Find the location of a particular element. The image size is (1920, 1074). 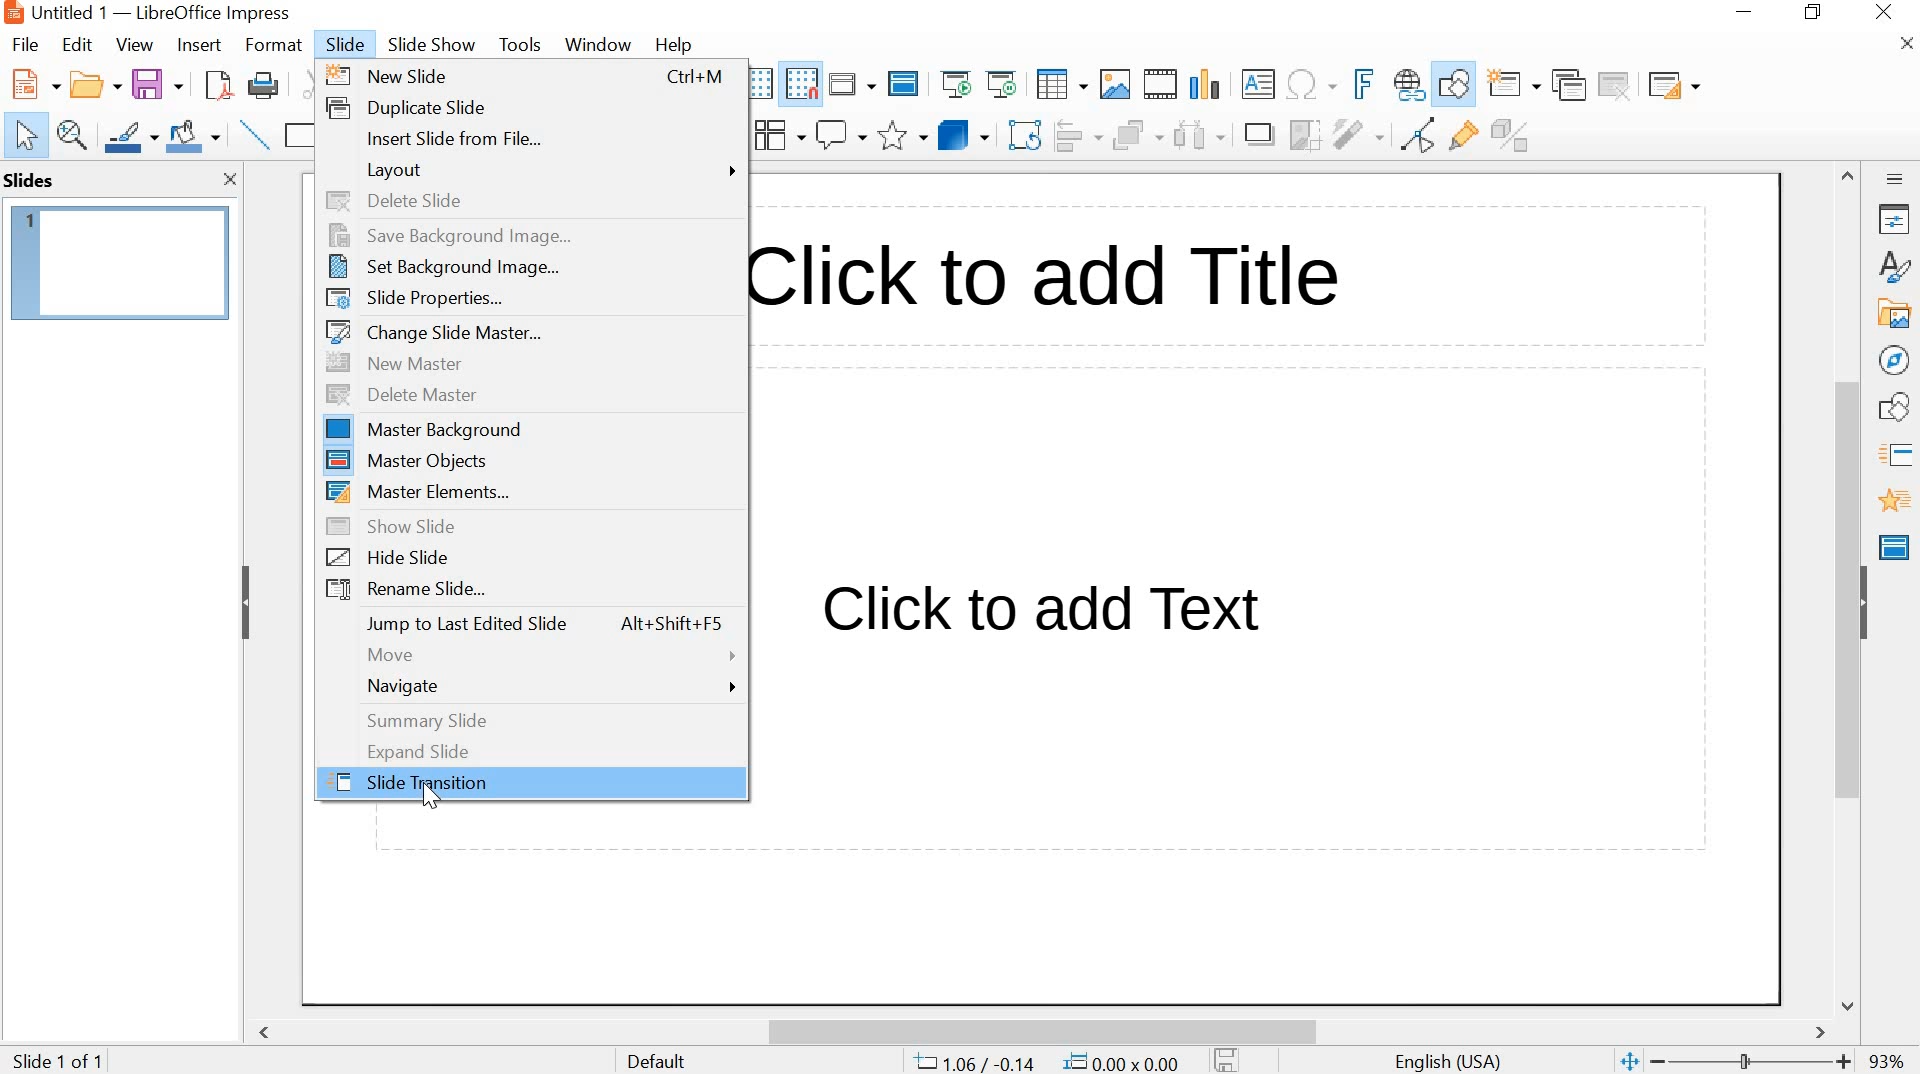

SCROLLBAR is located at coordinates (1048, 1026).